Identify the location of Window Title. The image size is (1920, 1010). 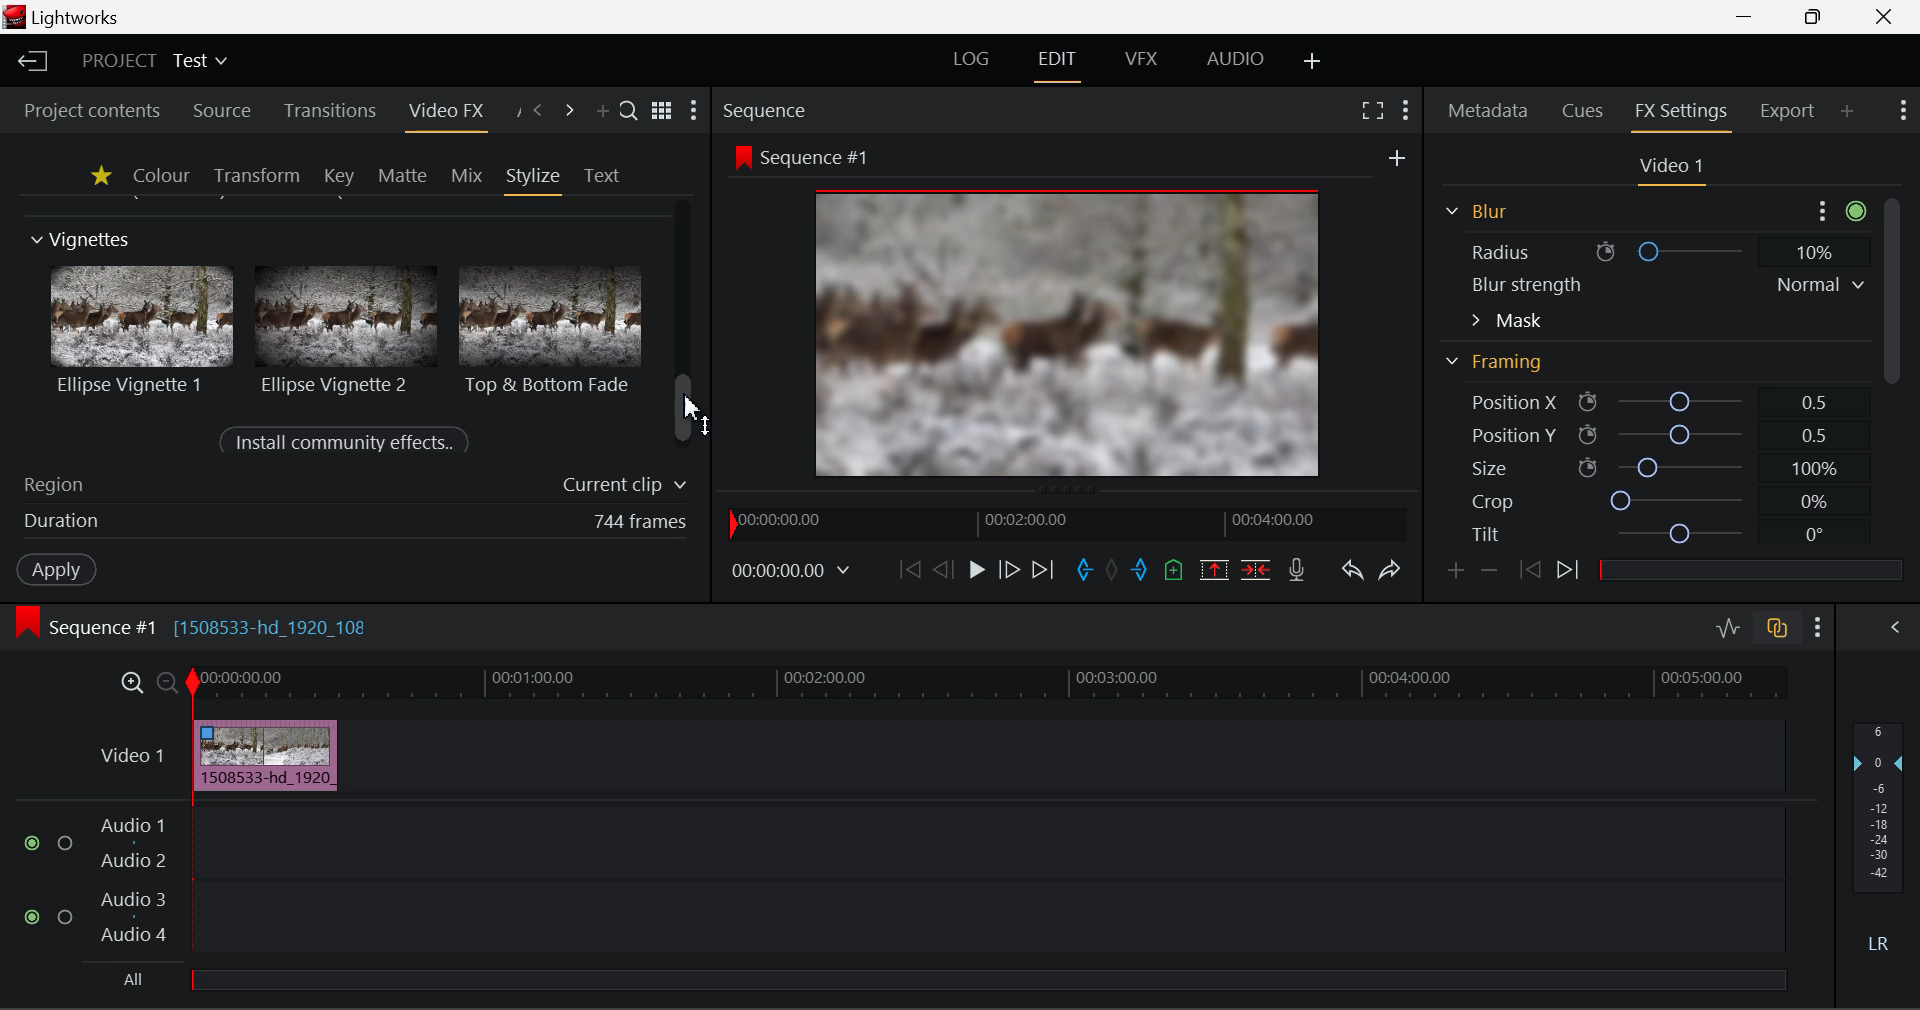
(68, 18).